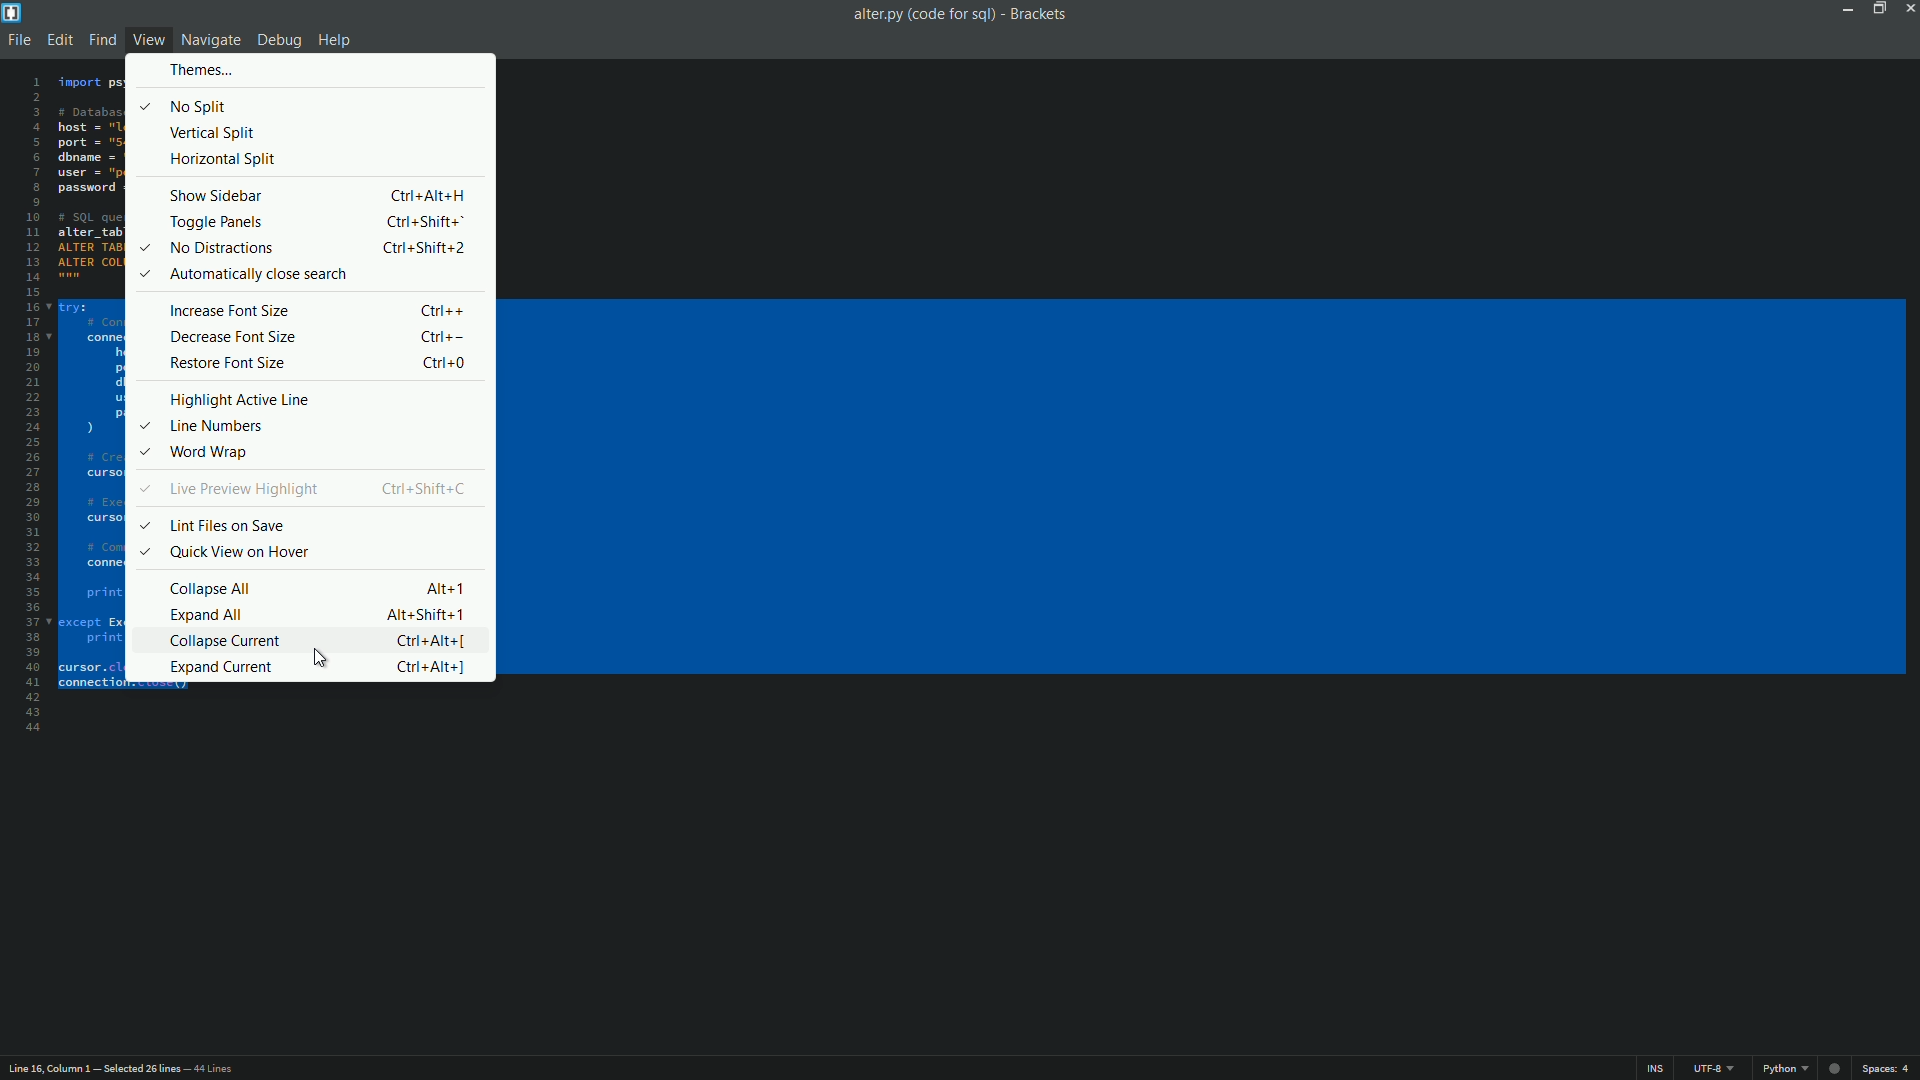 This screenshot has width=1920, height=1080. What do you see at coordinates (429, 668) in the screenshot?
I see `keyboard shortcut` at bounding box center [429, 668].